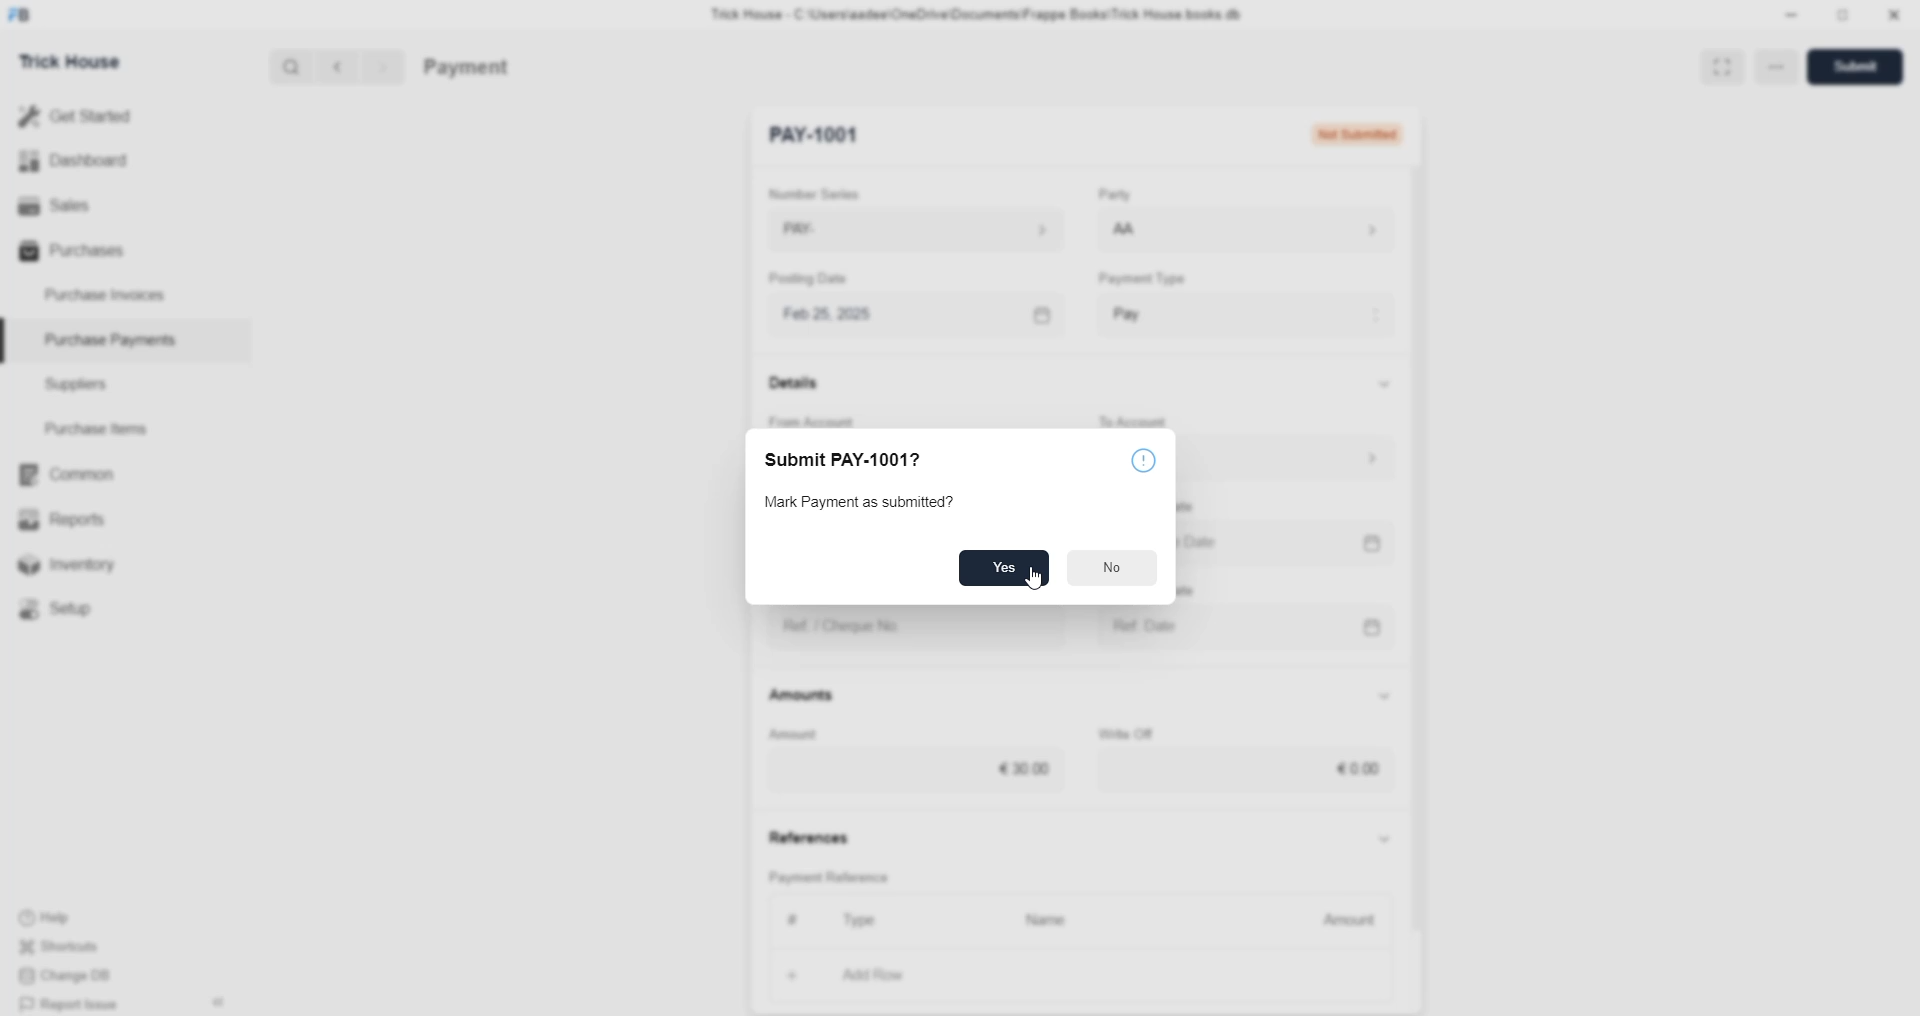 This screenshot has height=1016, width=1920. I want to click on payment type, so click(1154, 280).